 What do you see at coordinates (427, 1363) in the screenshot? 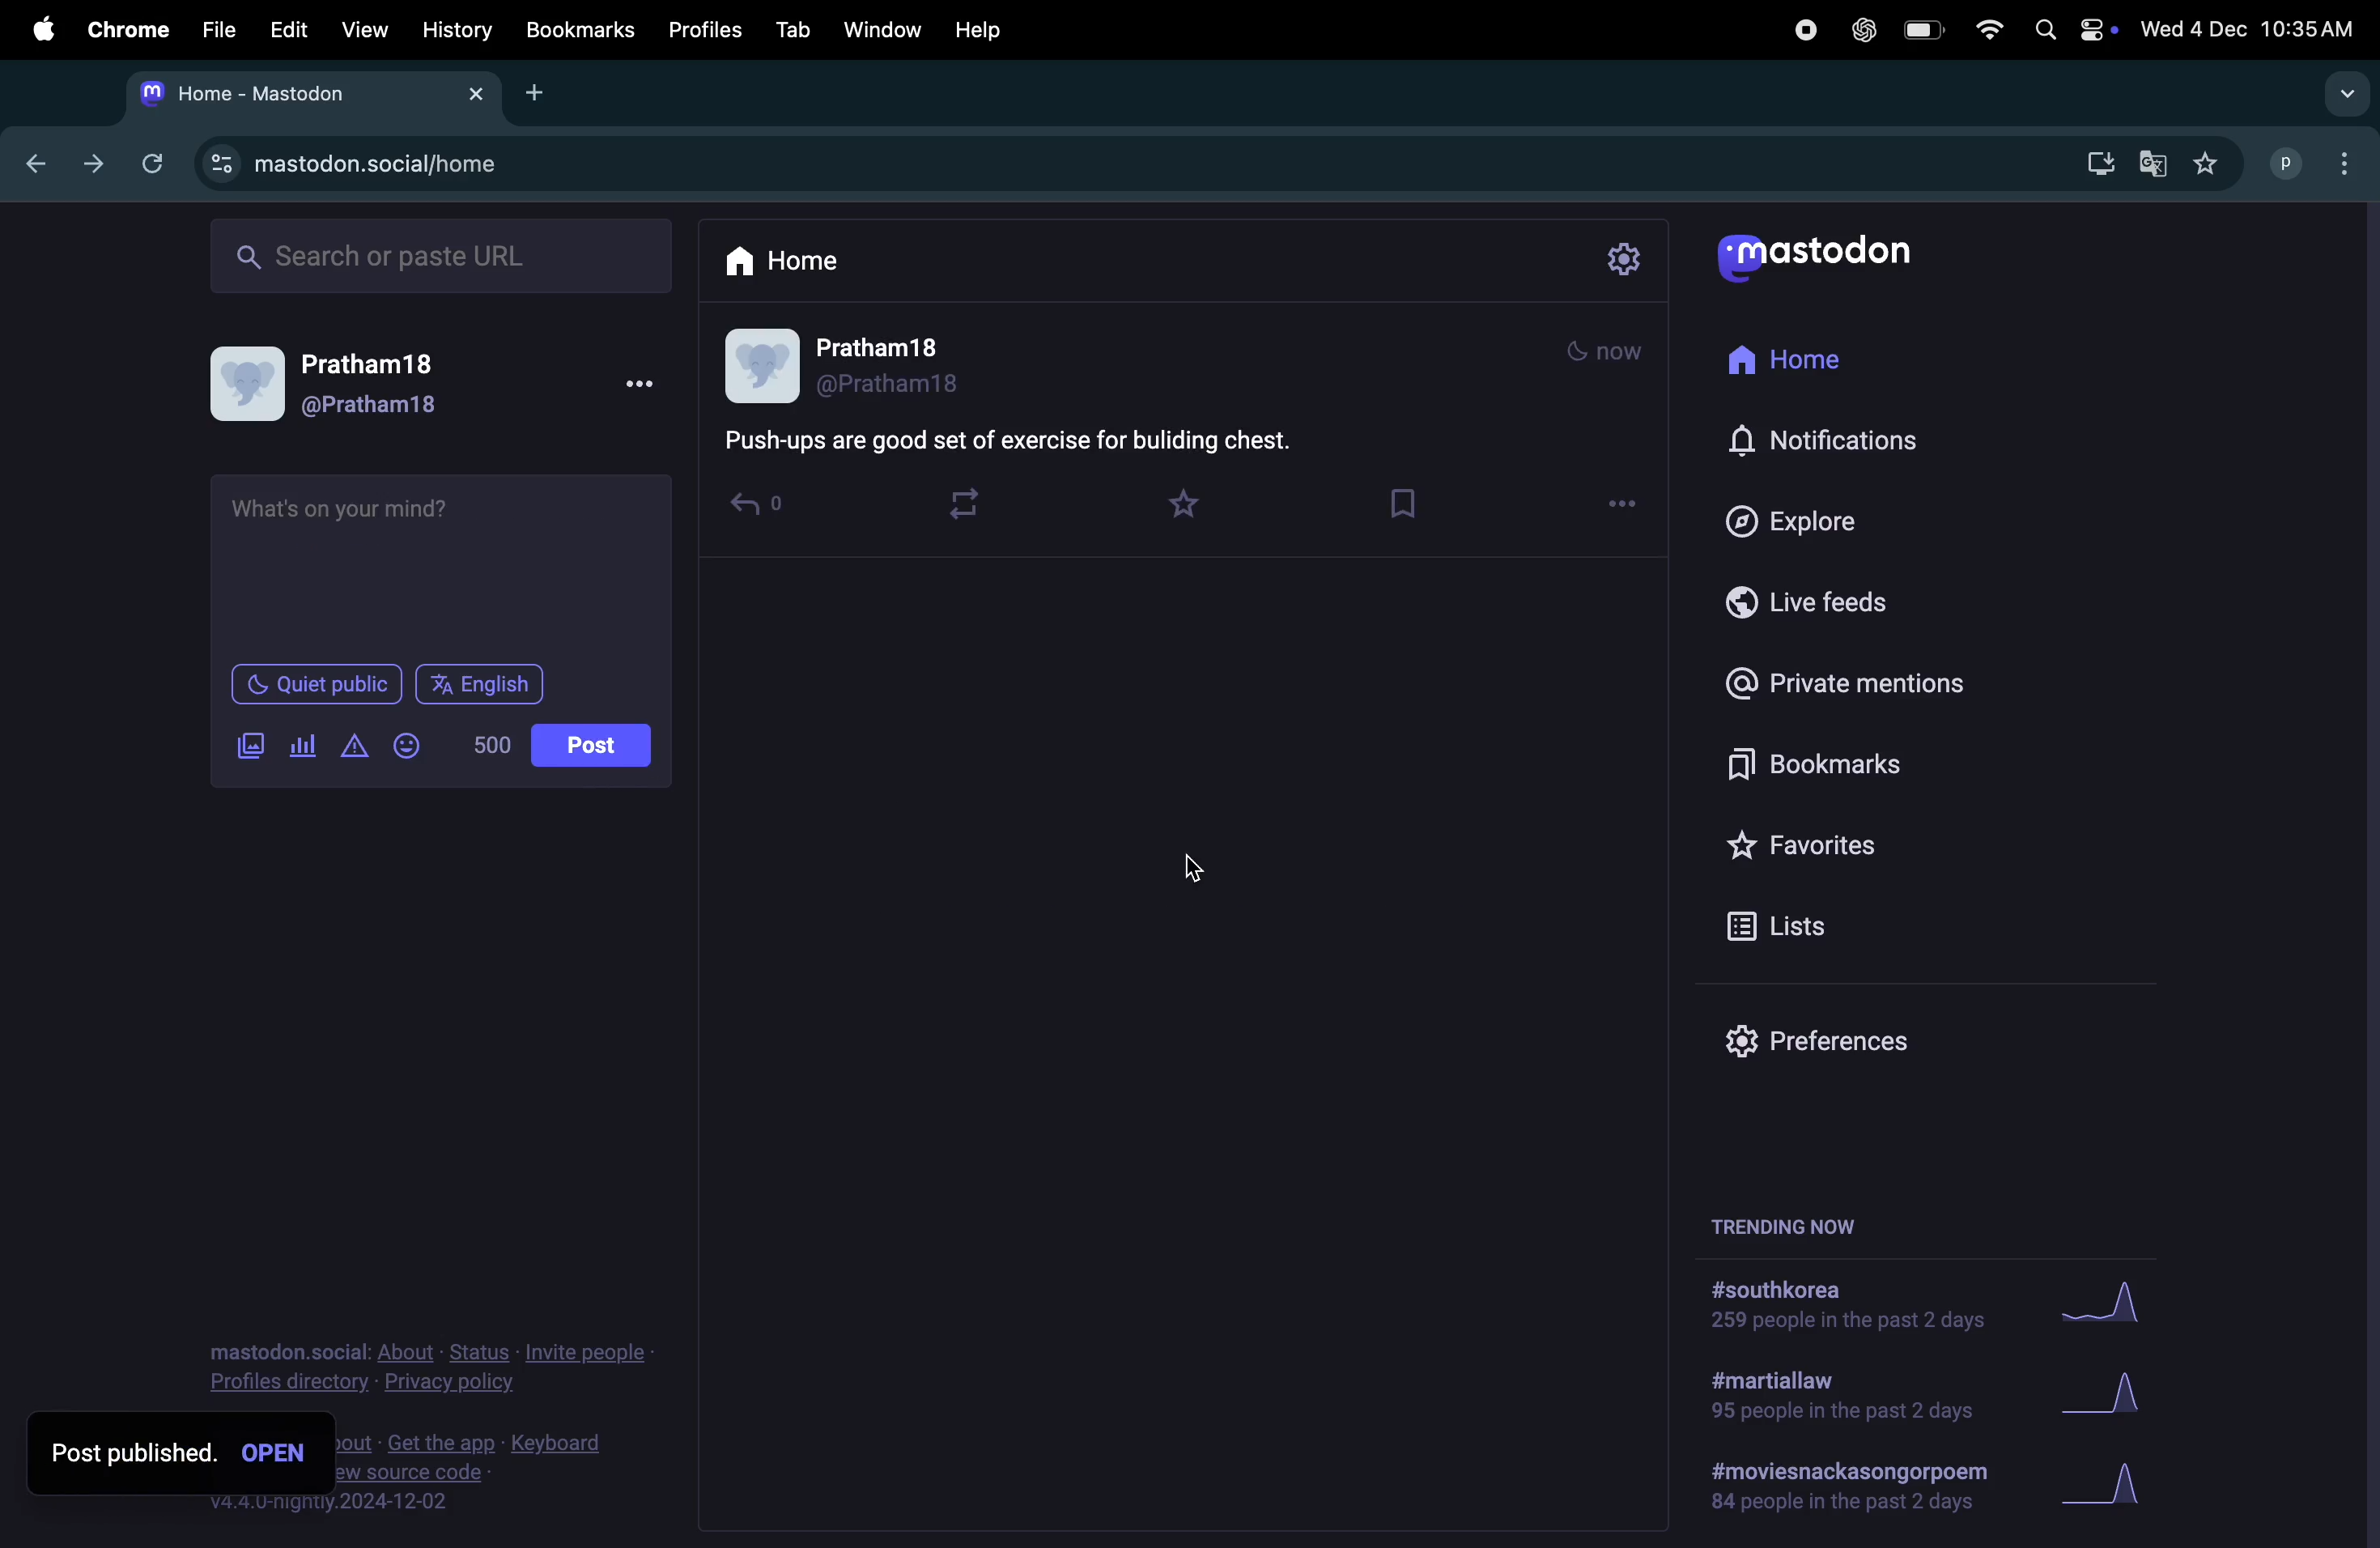
I see `privacy and policy` at bounding box center [427, 1363].